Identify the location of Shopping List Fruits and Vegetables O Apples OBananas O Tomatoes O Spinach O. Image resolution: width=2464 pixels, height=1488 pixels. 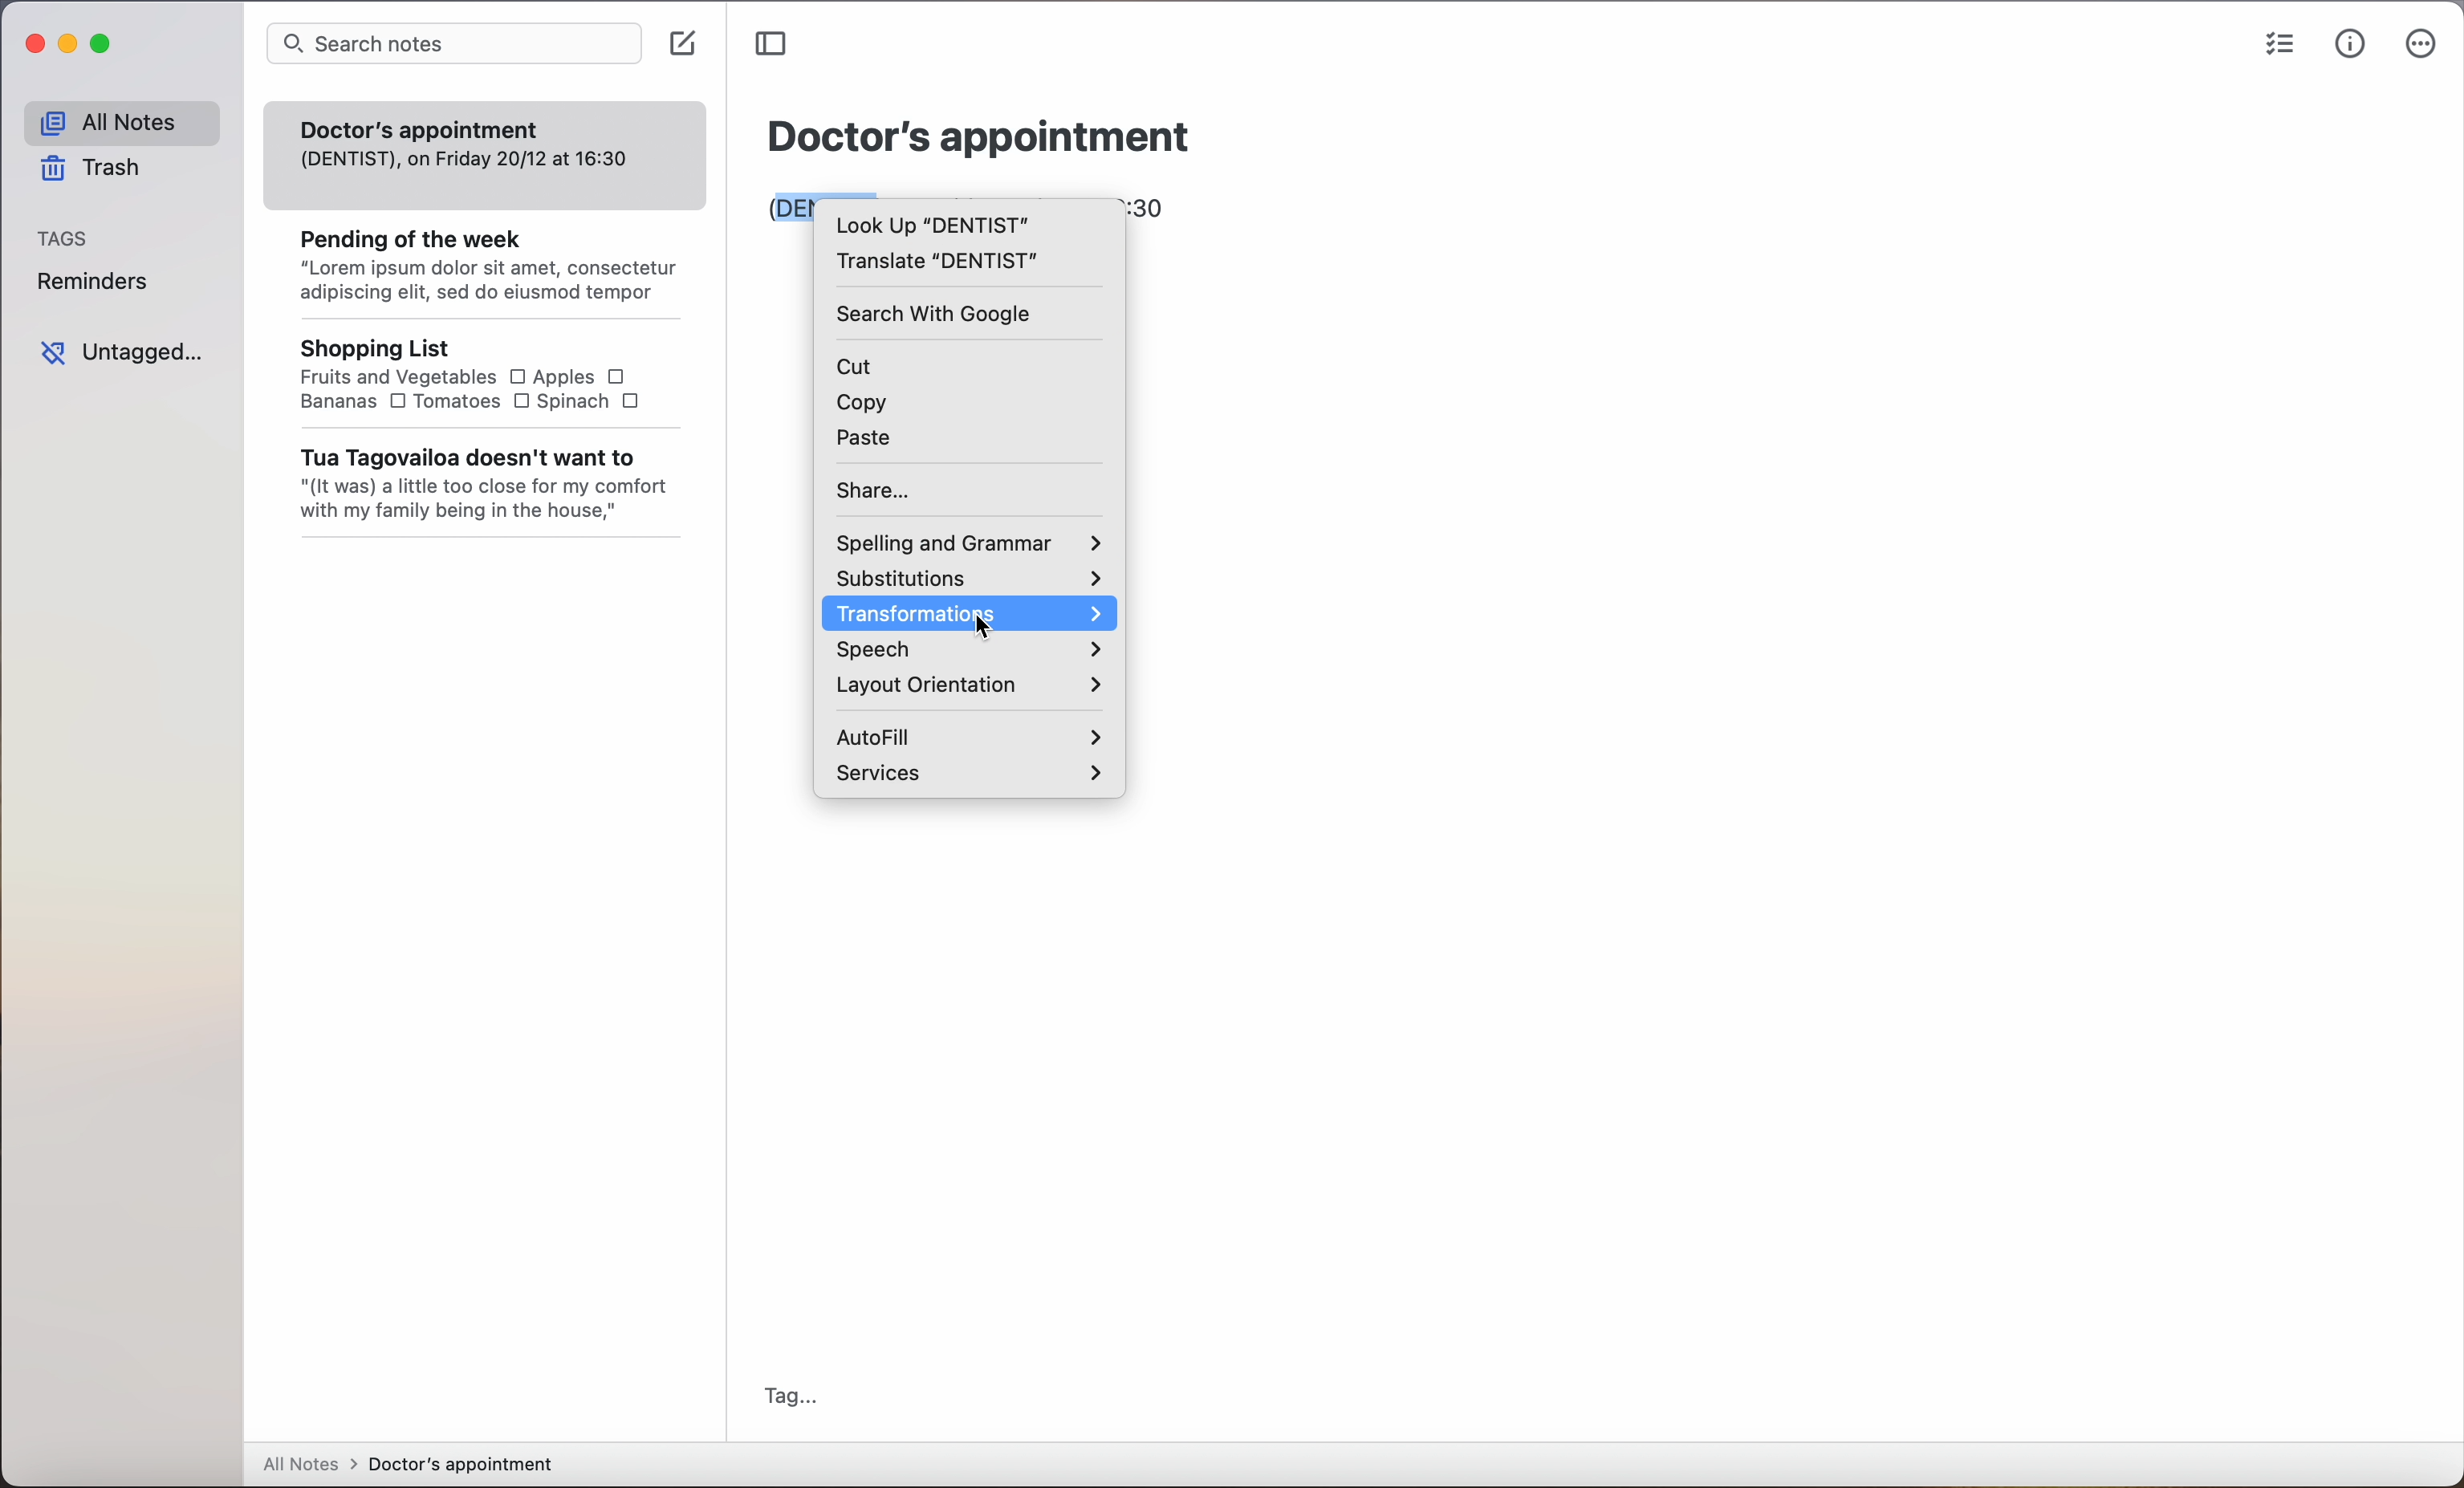
(460, 373).